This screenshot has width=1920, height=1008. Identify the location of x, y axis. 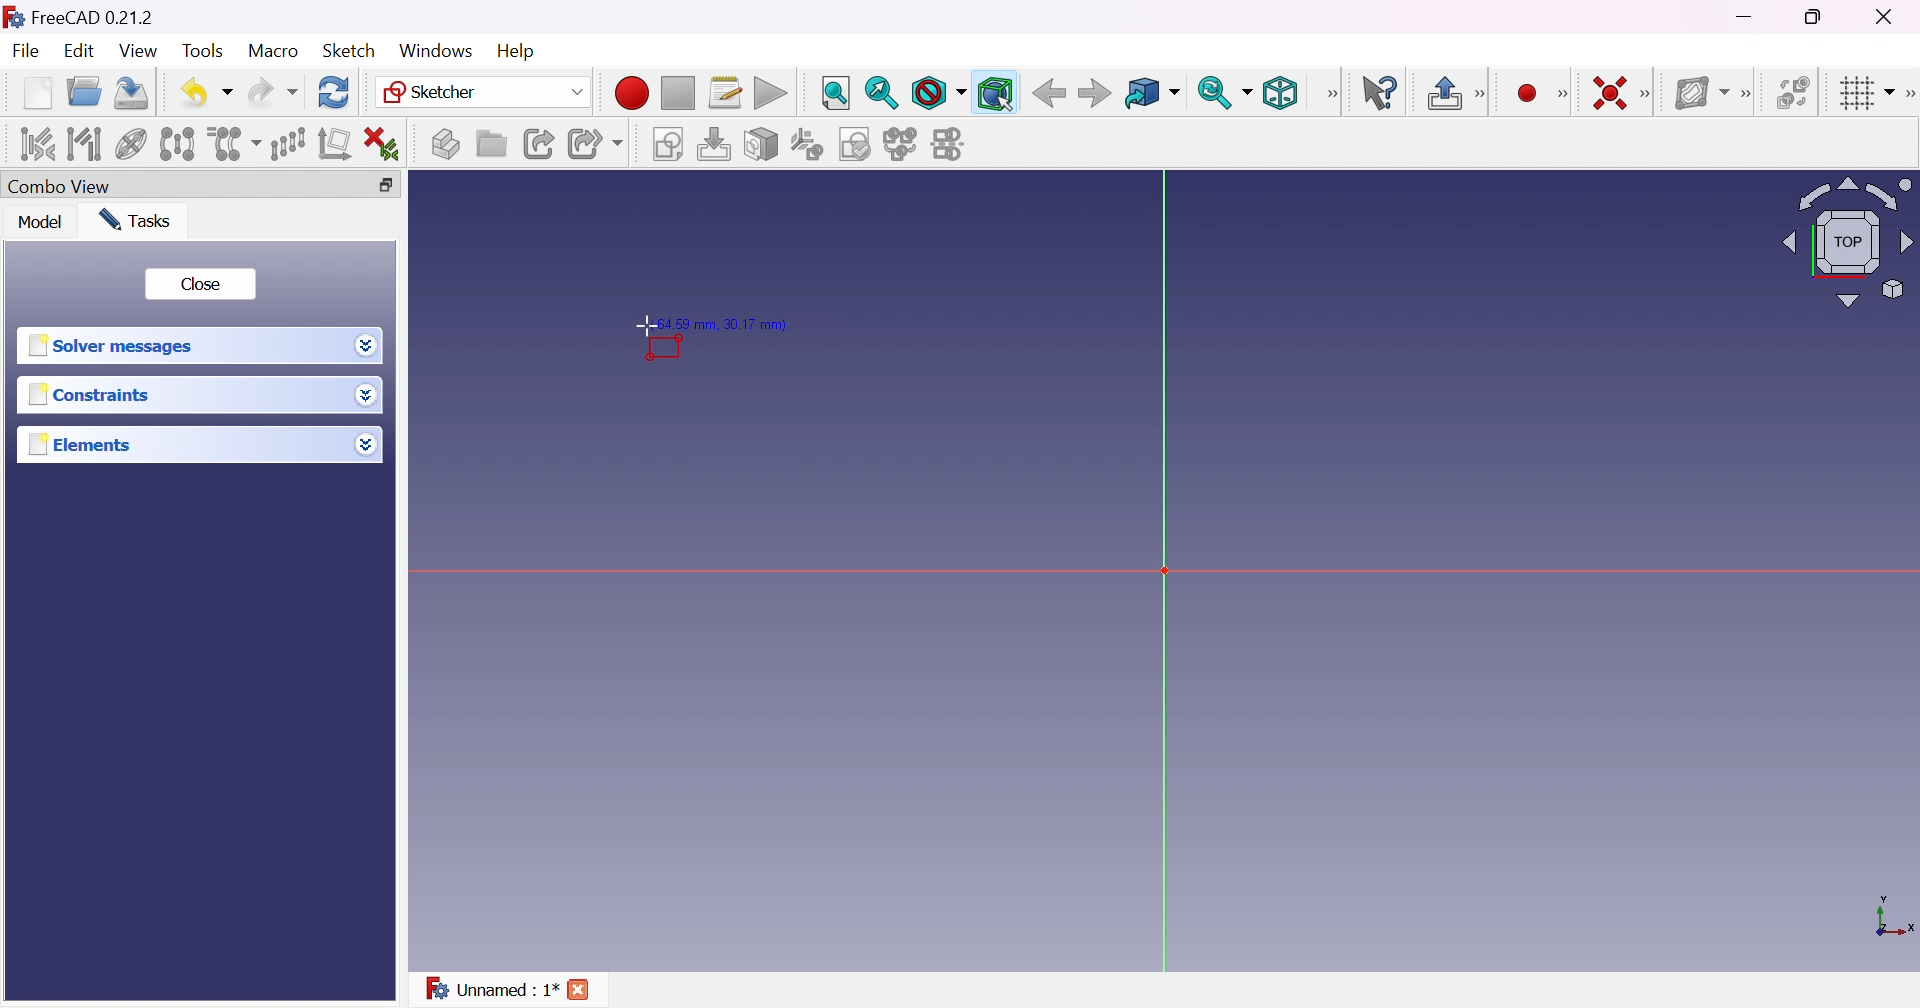
(1891, 918).